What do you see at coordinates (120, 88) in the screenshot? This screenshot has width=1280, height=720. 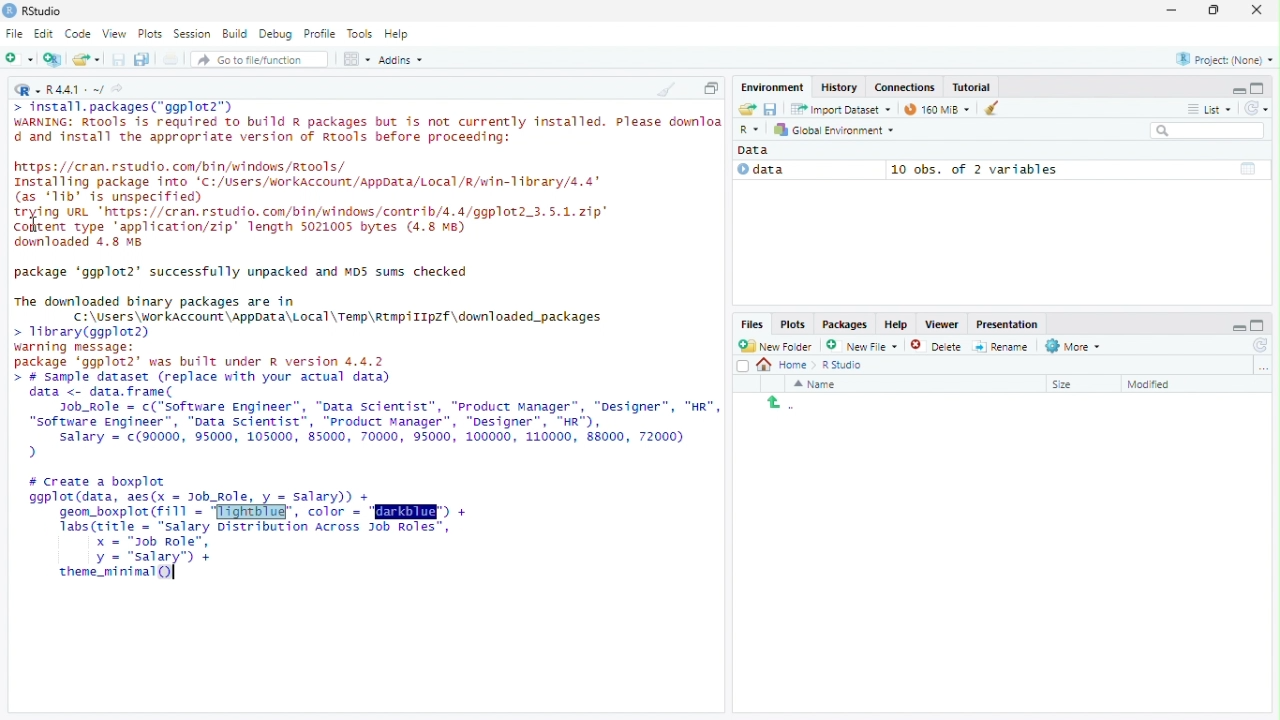 I see `View current working directory` at bounding box center [120, 88].